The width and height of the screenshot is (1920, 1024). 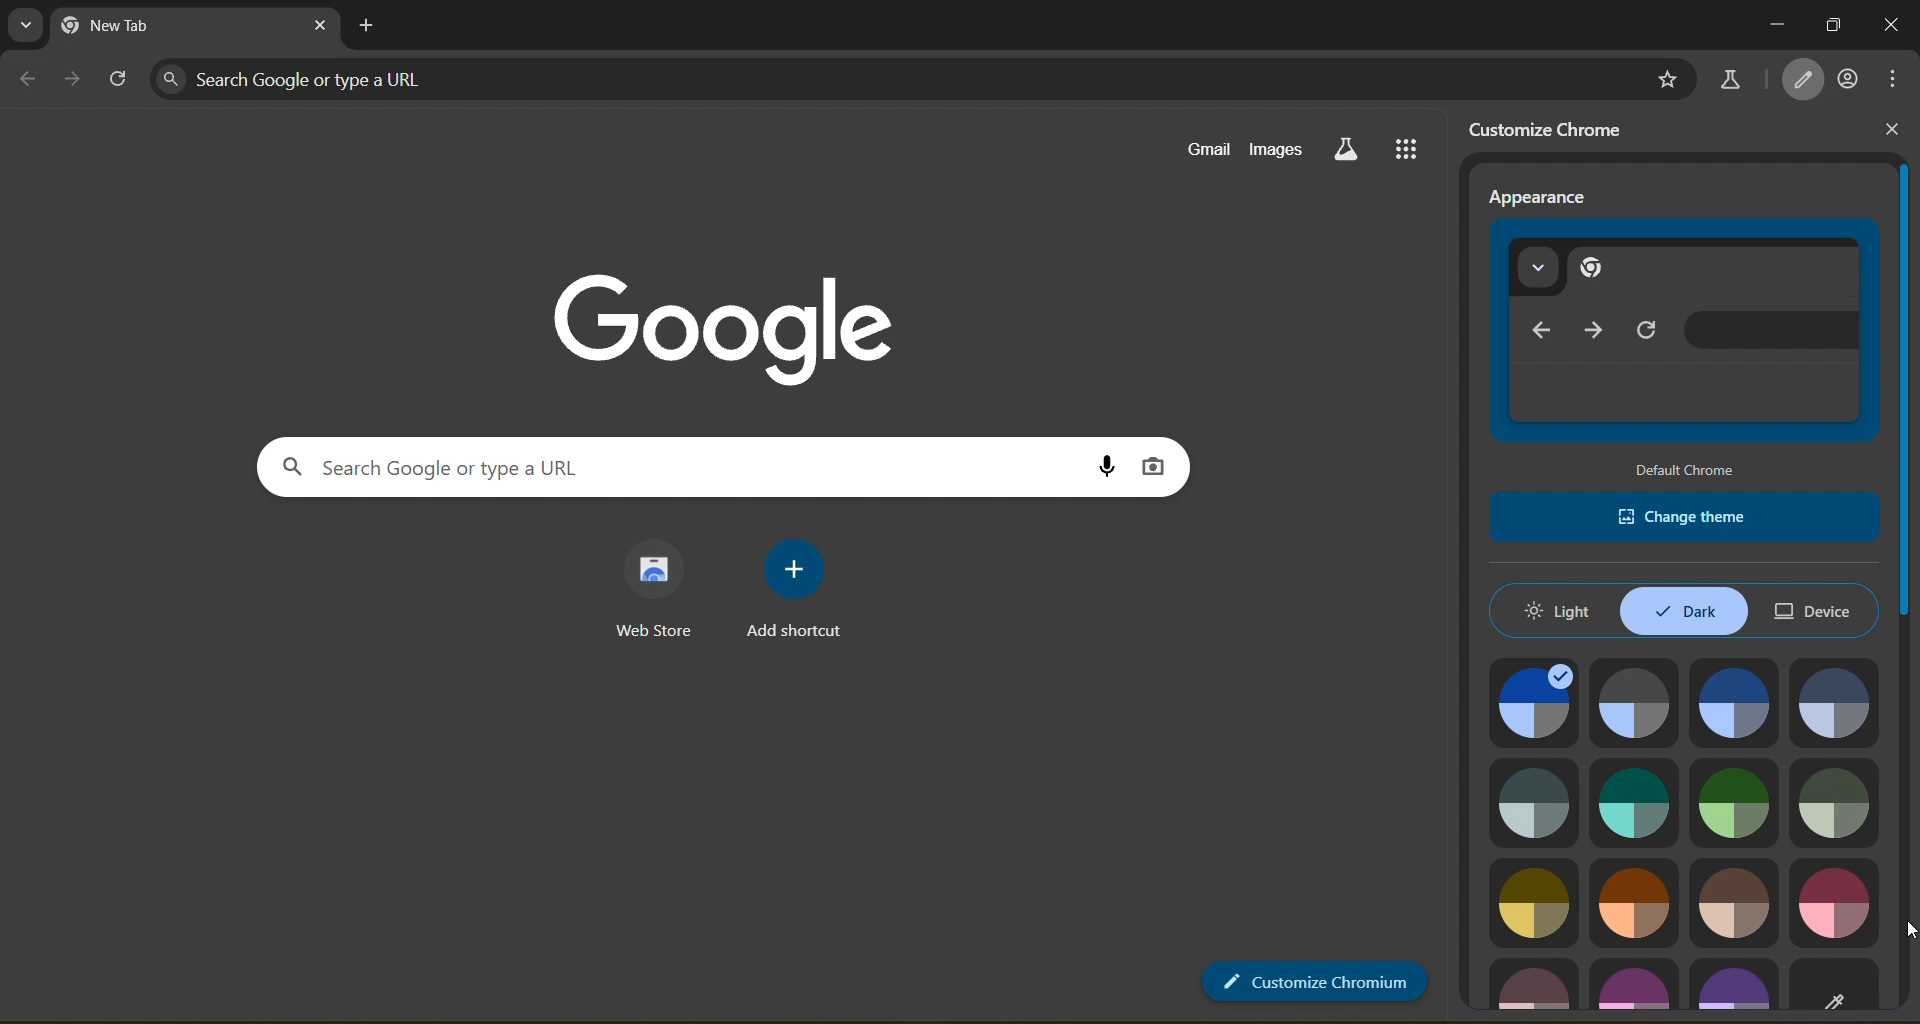 I want to click on add shortcut, so click(x=802, y=592).